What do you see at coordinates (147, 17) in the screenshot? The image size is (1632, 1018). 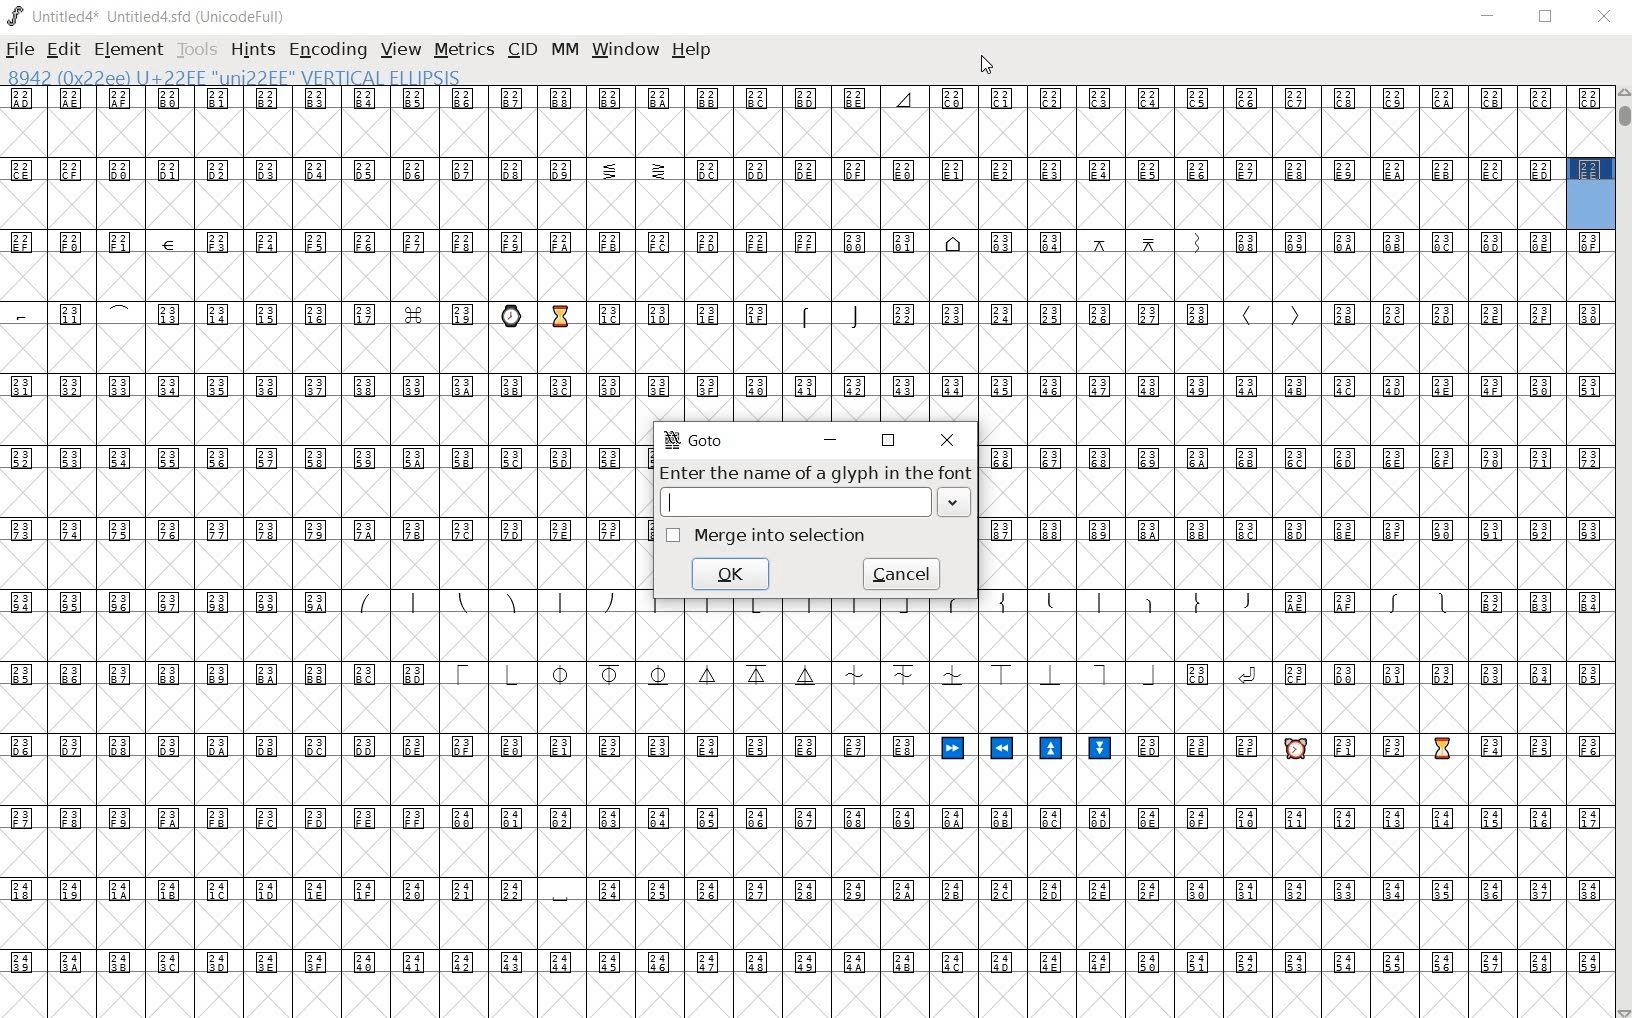 I see `Untitled4* Untitled4.sfd (UnicodeFull)` at bounding box center [147, 17].